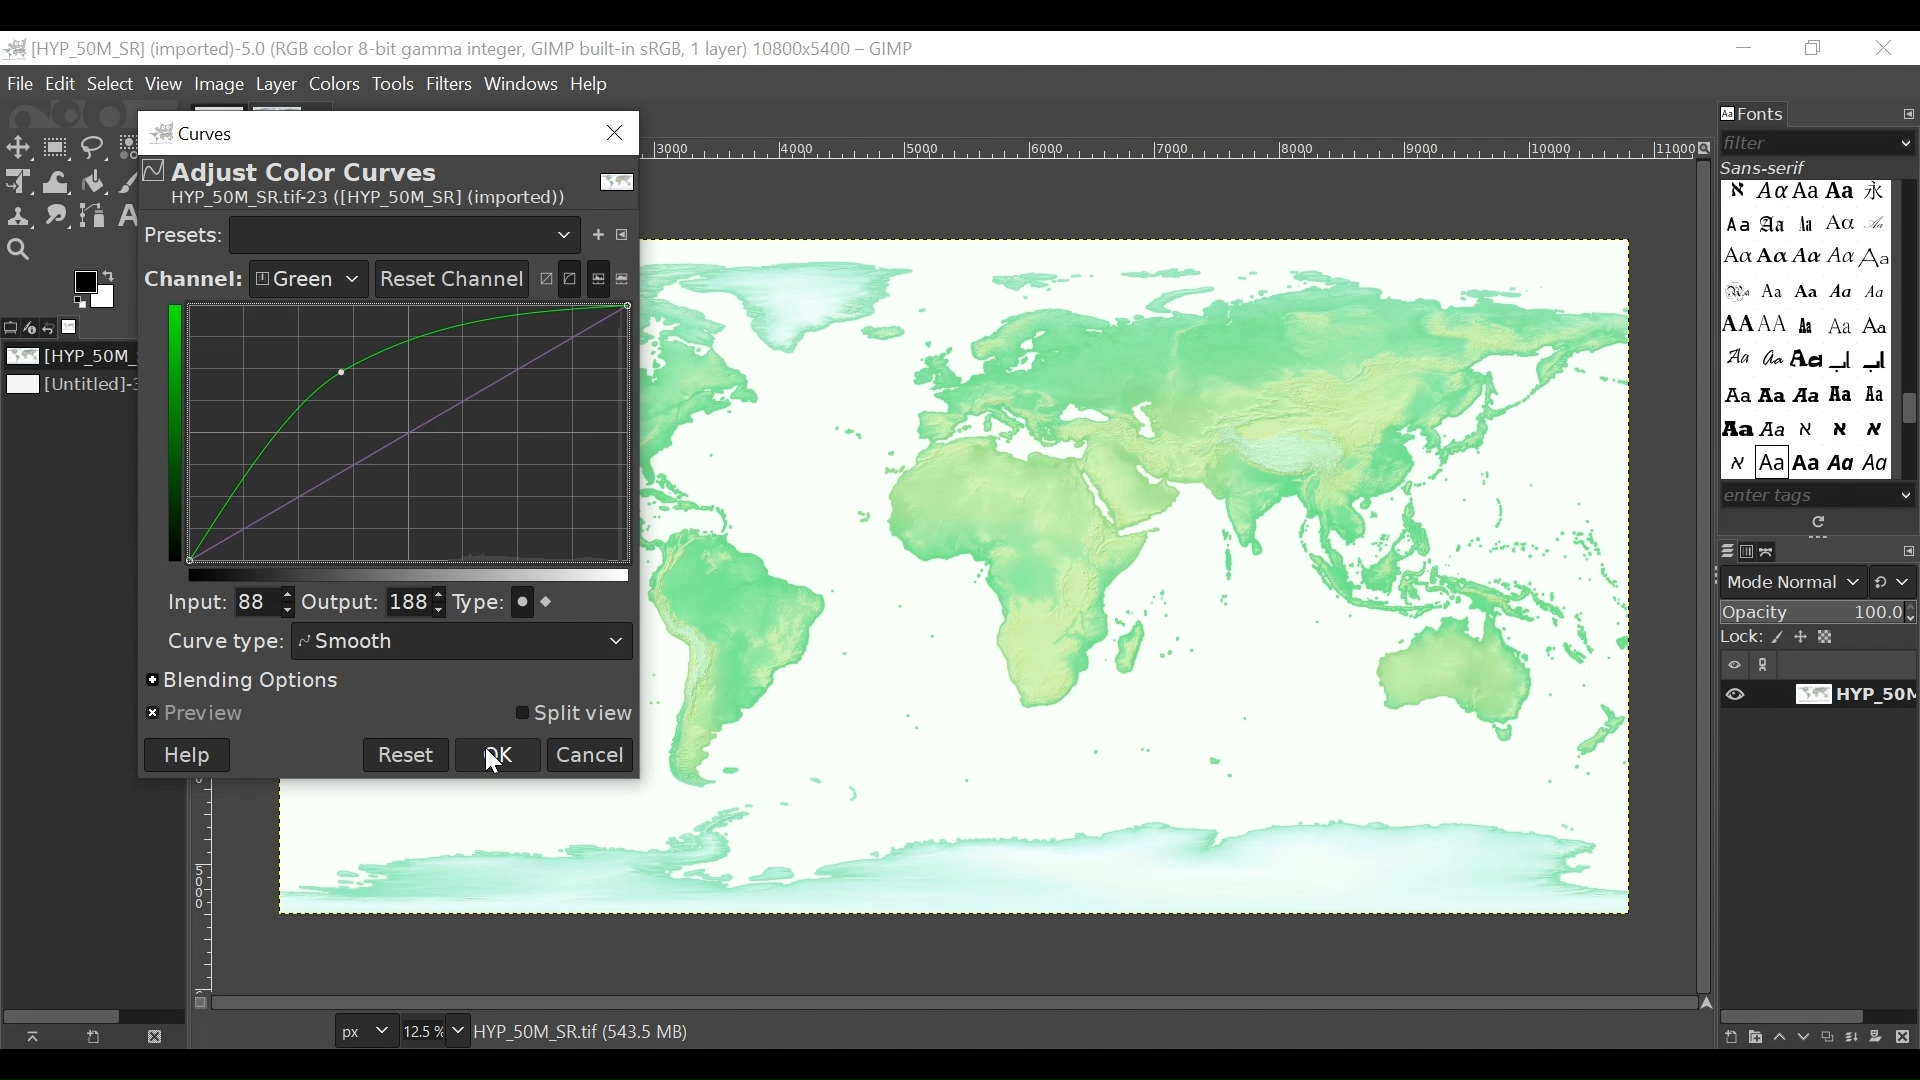 The height and width of the screenshot is (1080, 1920). Describe the element at coordinates (164, 85) in the screenshot. I see `View` at that location.